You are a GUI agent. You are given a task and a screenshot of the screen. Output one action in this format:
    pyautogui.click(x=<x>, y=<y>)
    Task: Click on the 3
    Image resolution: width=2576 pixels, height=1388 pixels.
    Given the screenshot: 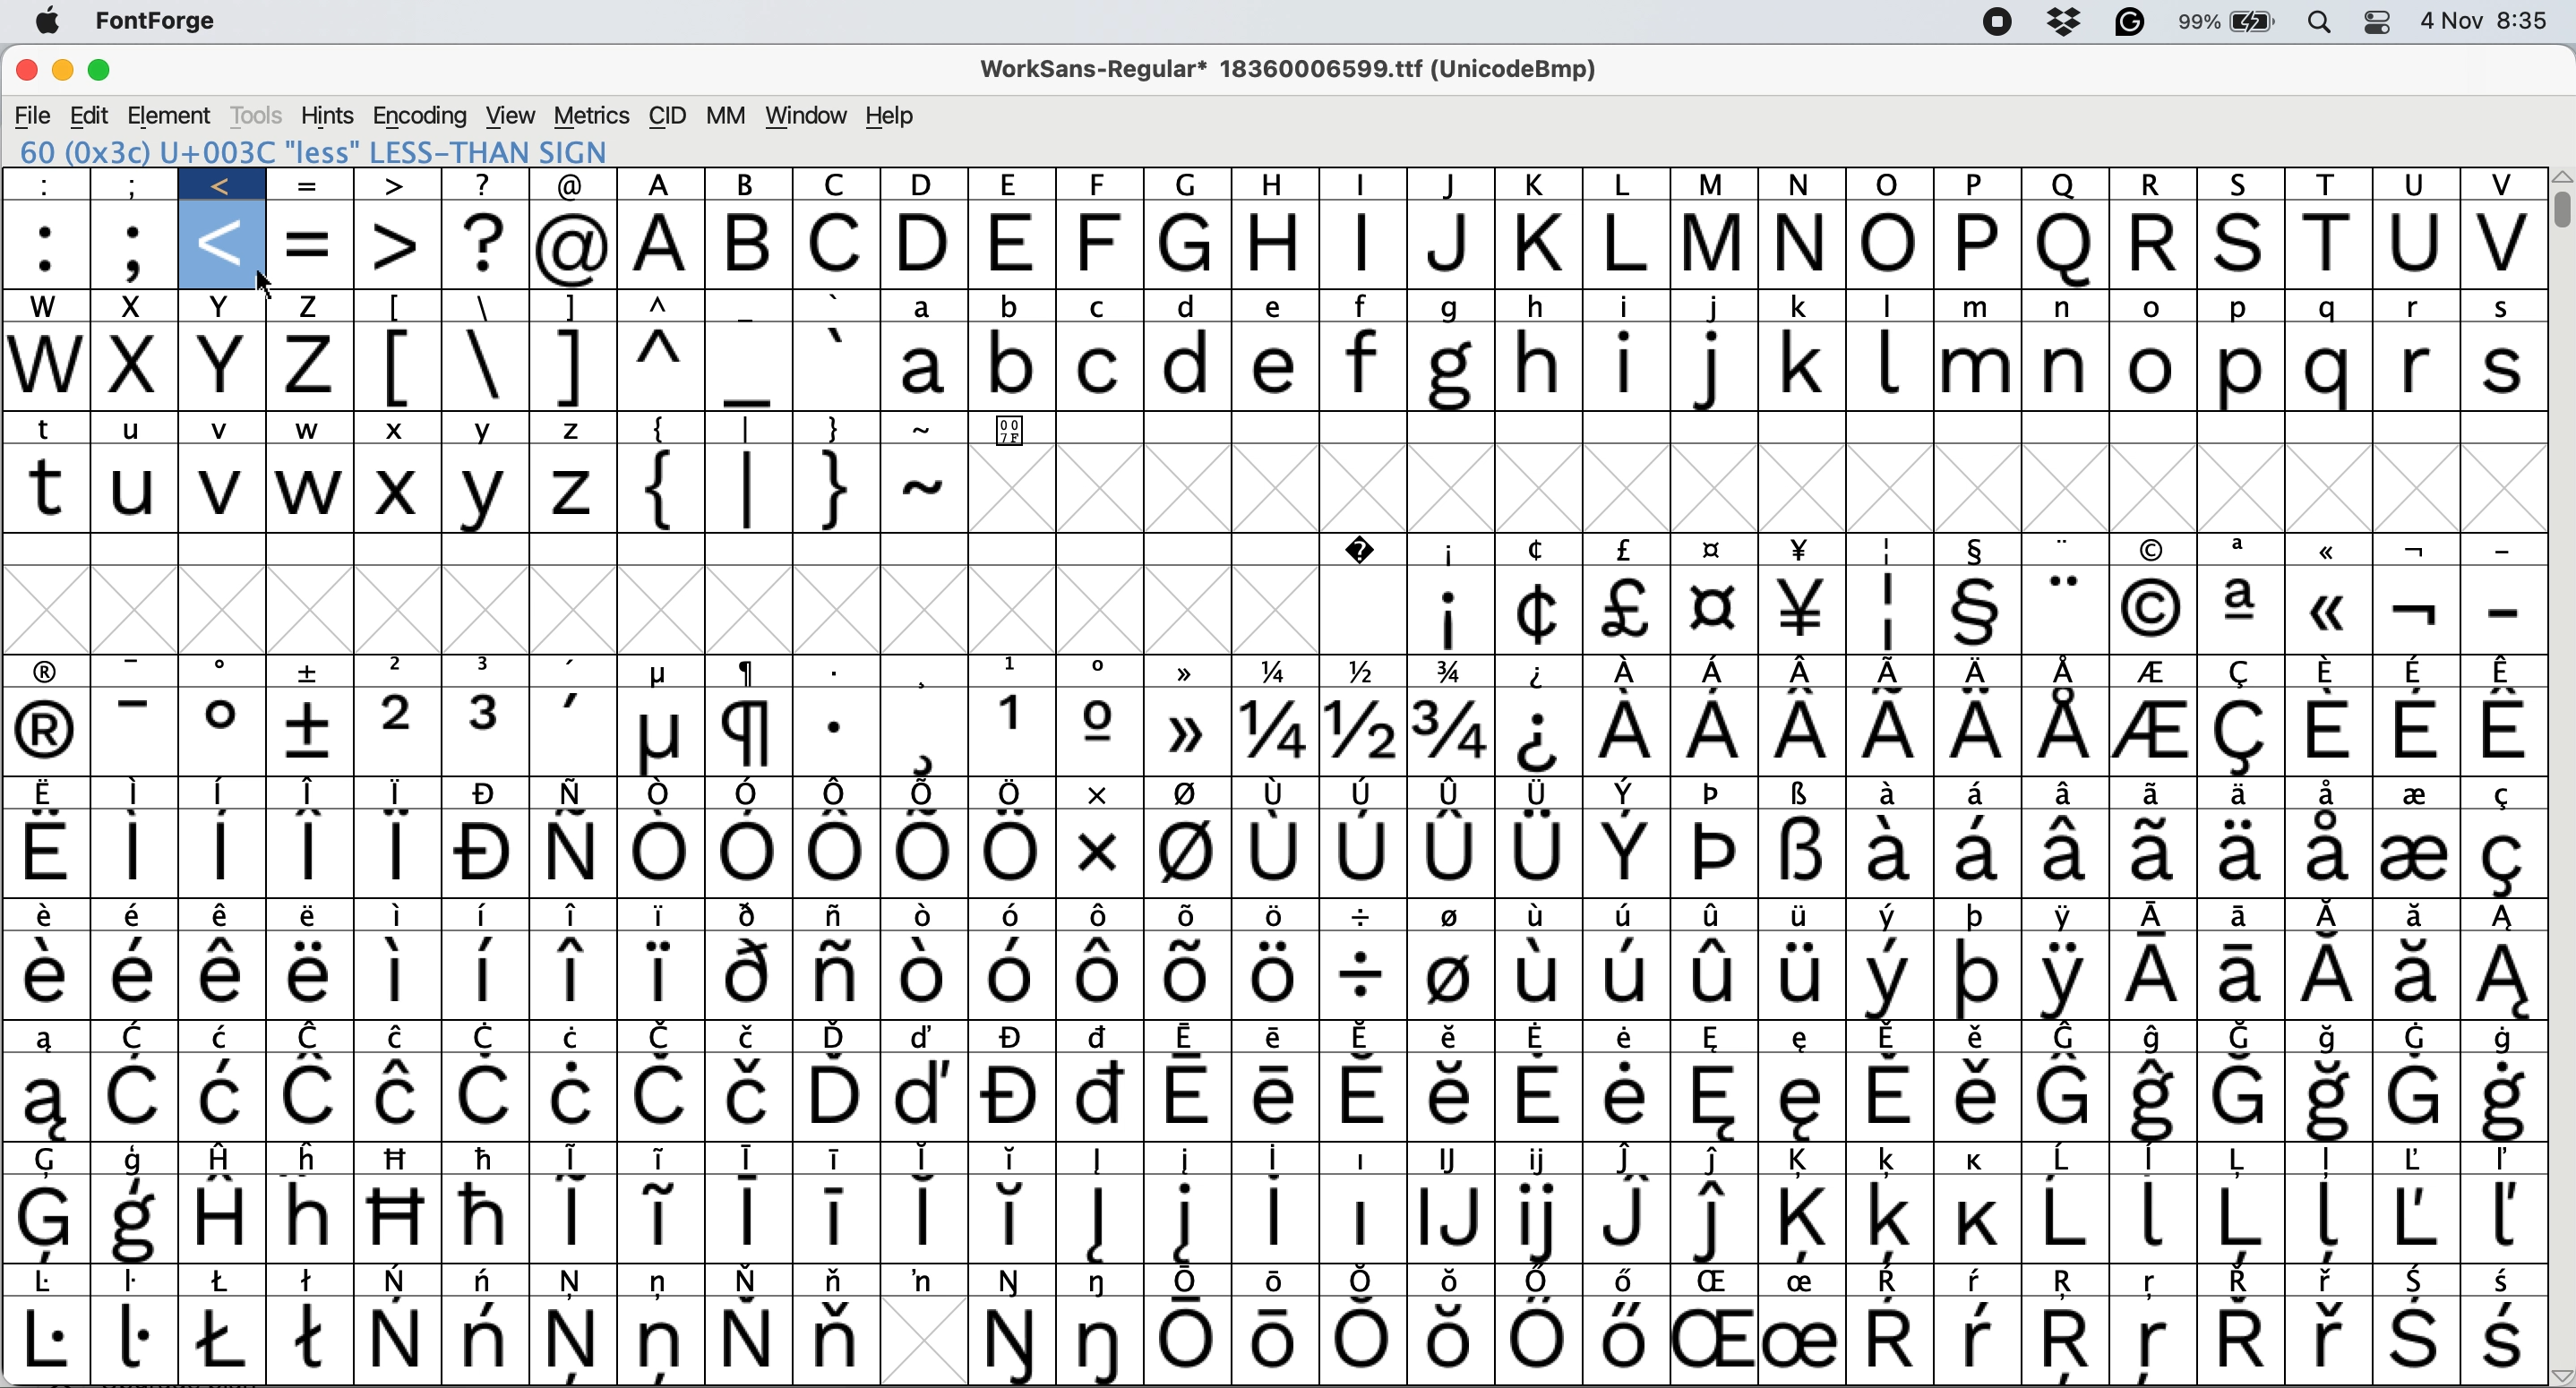 What is the action you would take?
    pyautogui.click(x=490, y=729)
    